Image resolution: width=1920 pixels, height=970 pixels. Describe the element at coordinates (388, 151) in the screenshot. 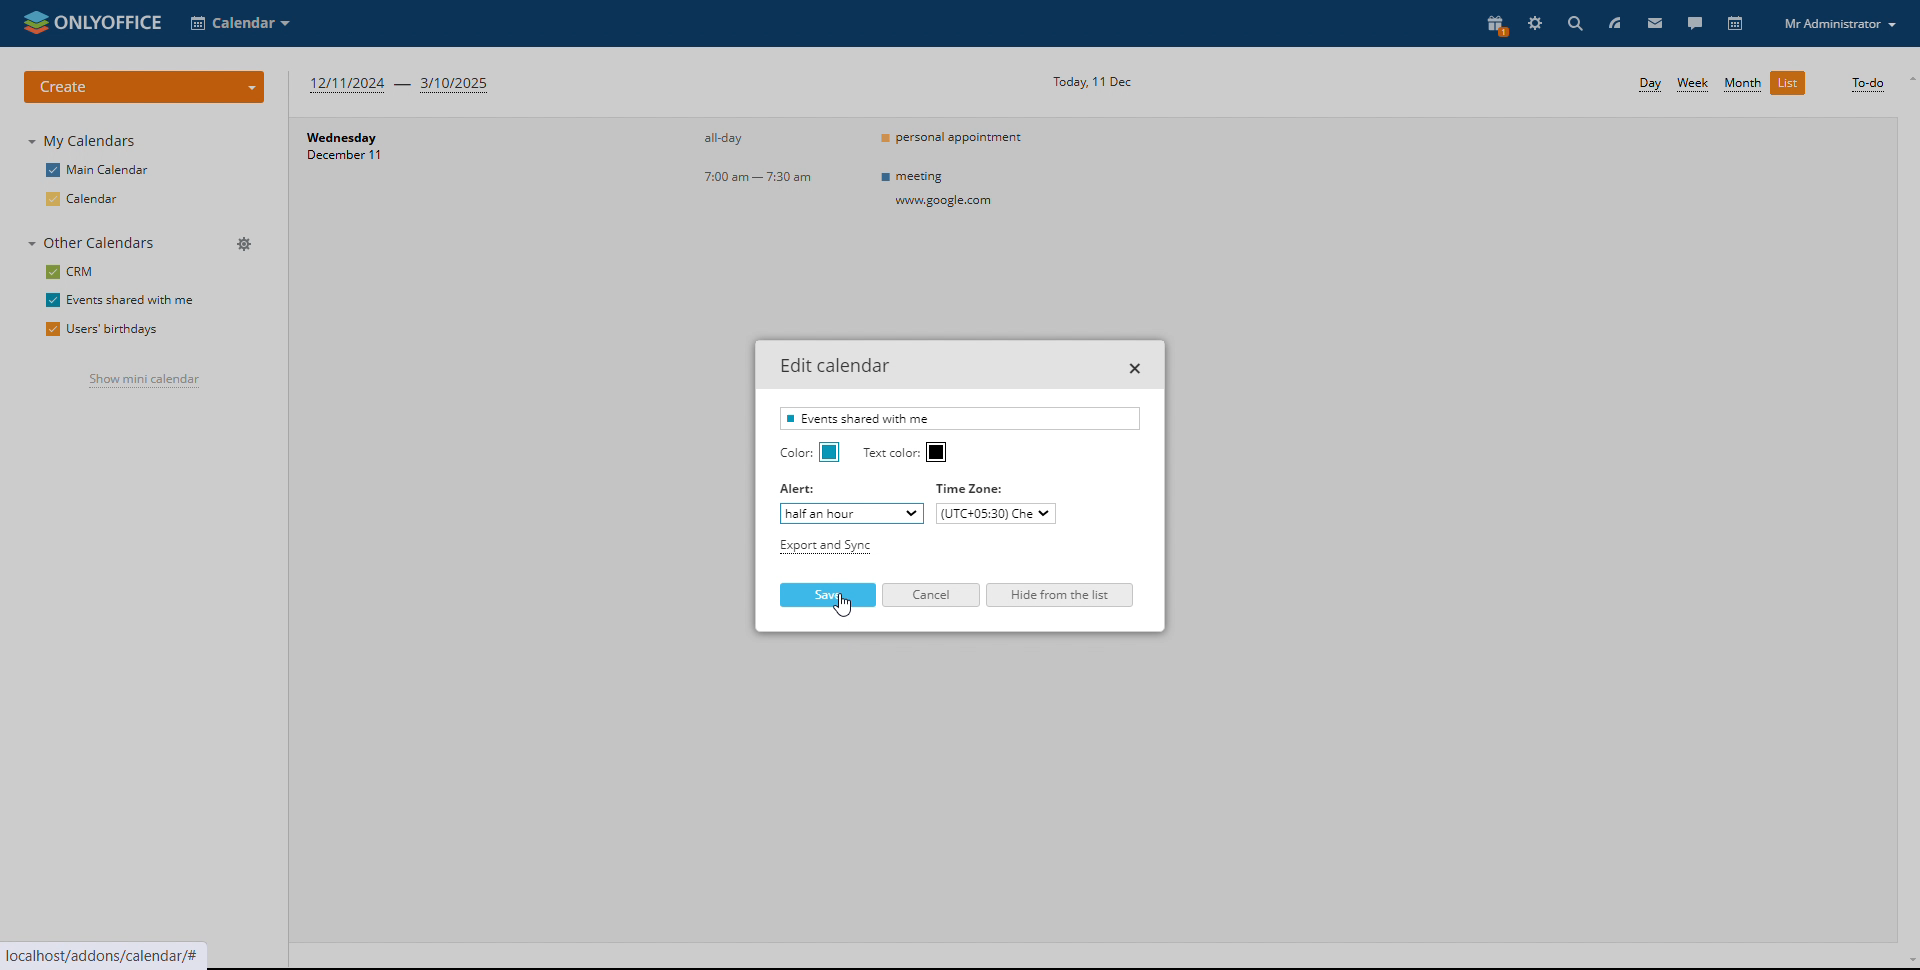

I see `day and date` at that location.